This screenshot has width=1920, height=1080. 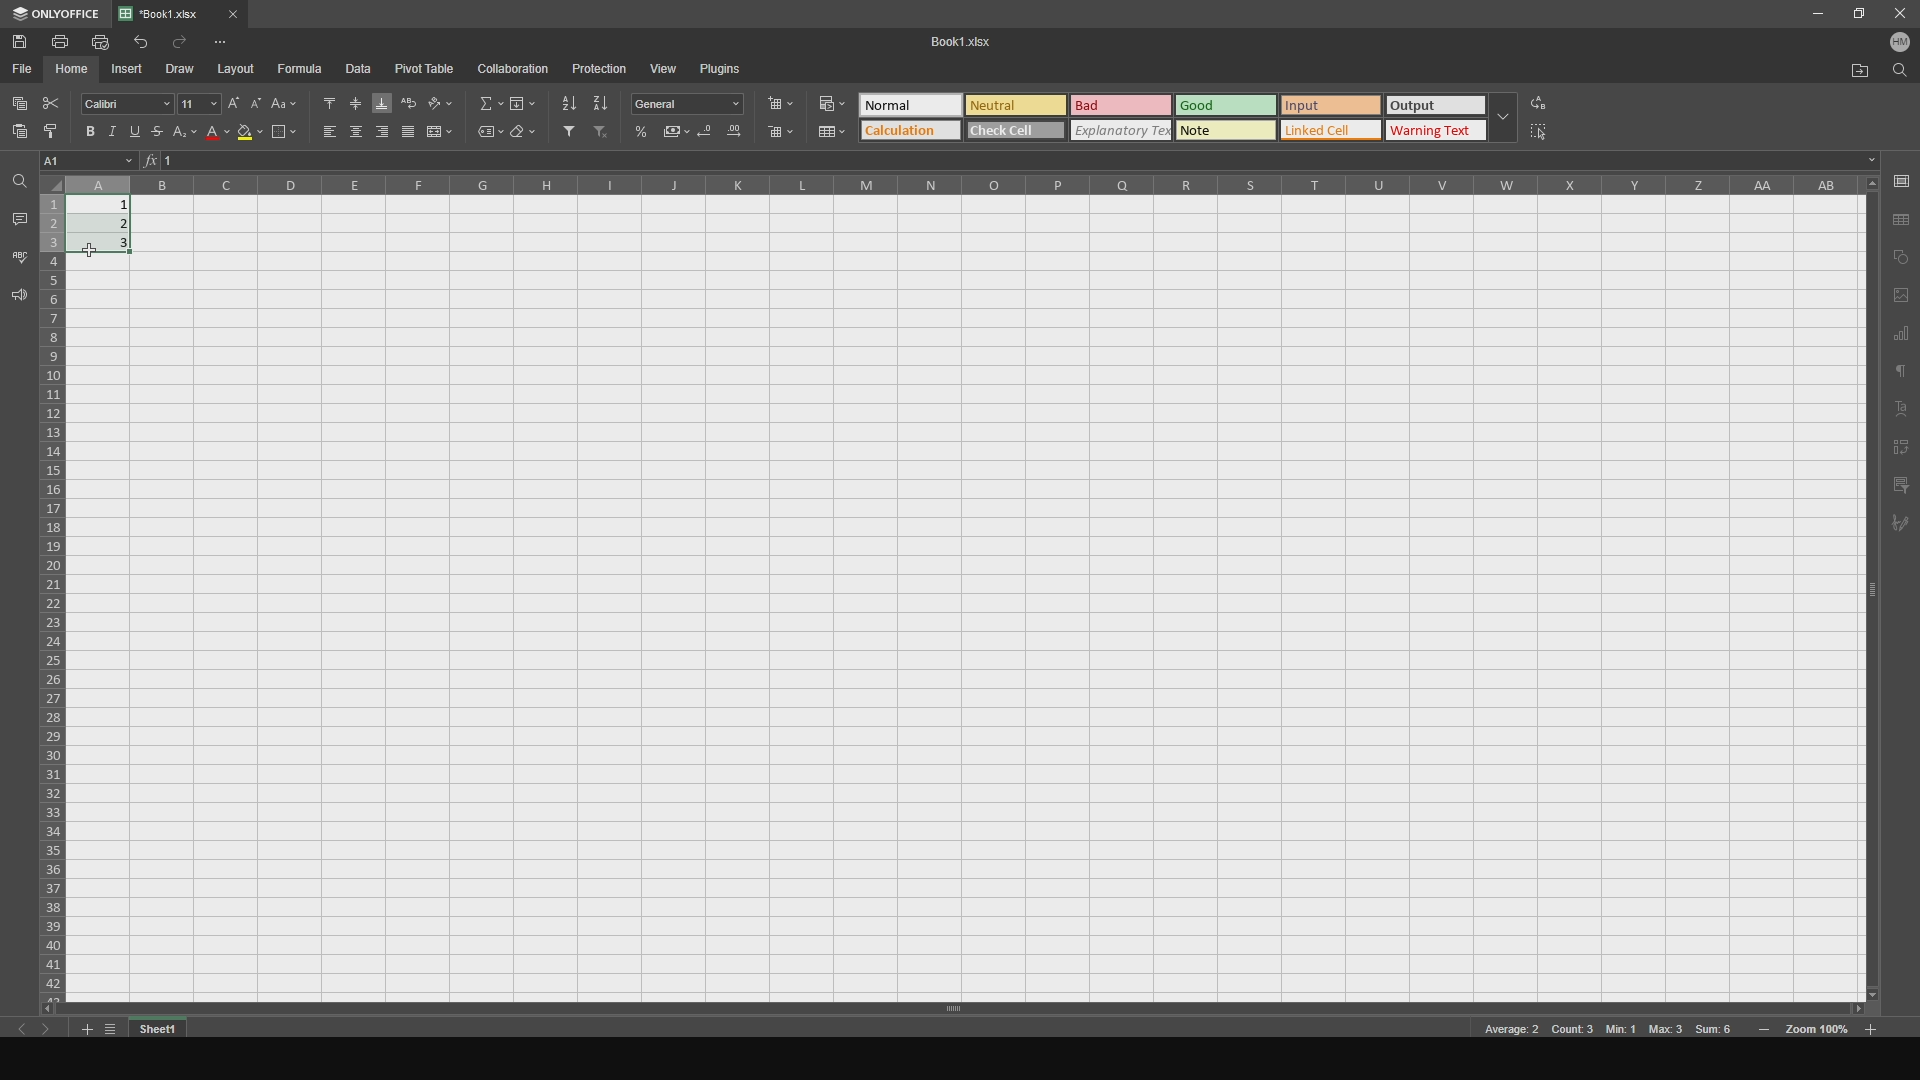 What do you see at coordinates (643, 131) in the screenshot?
I see `` at bounding box center [643, 131].